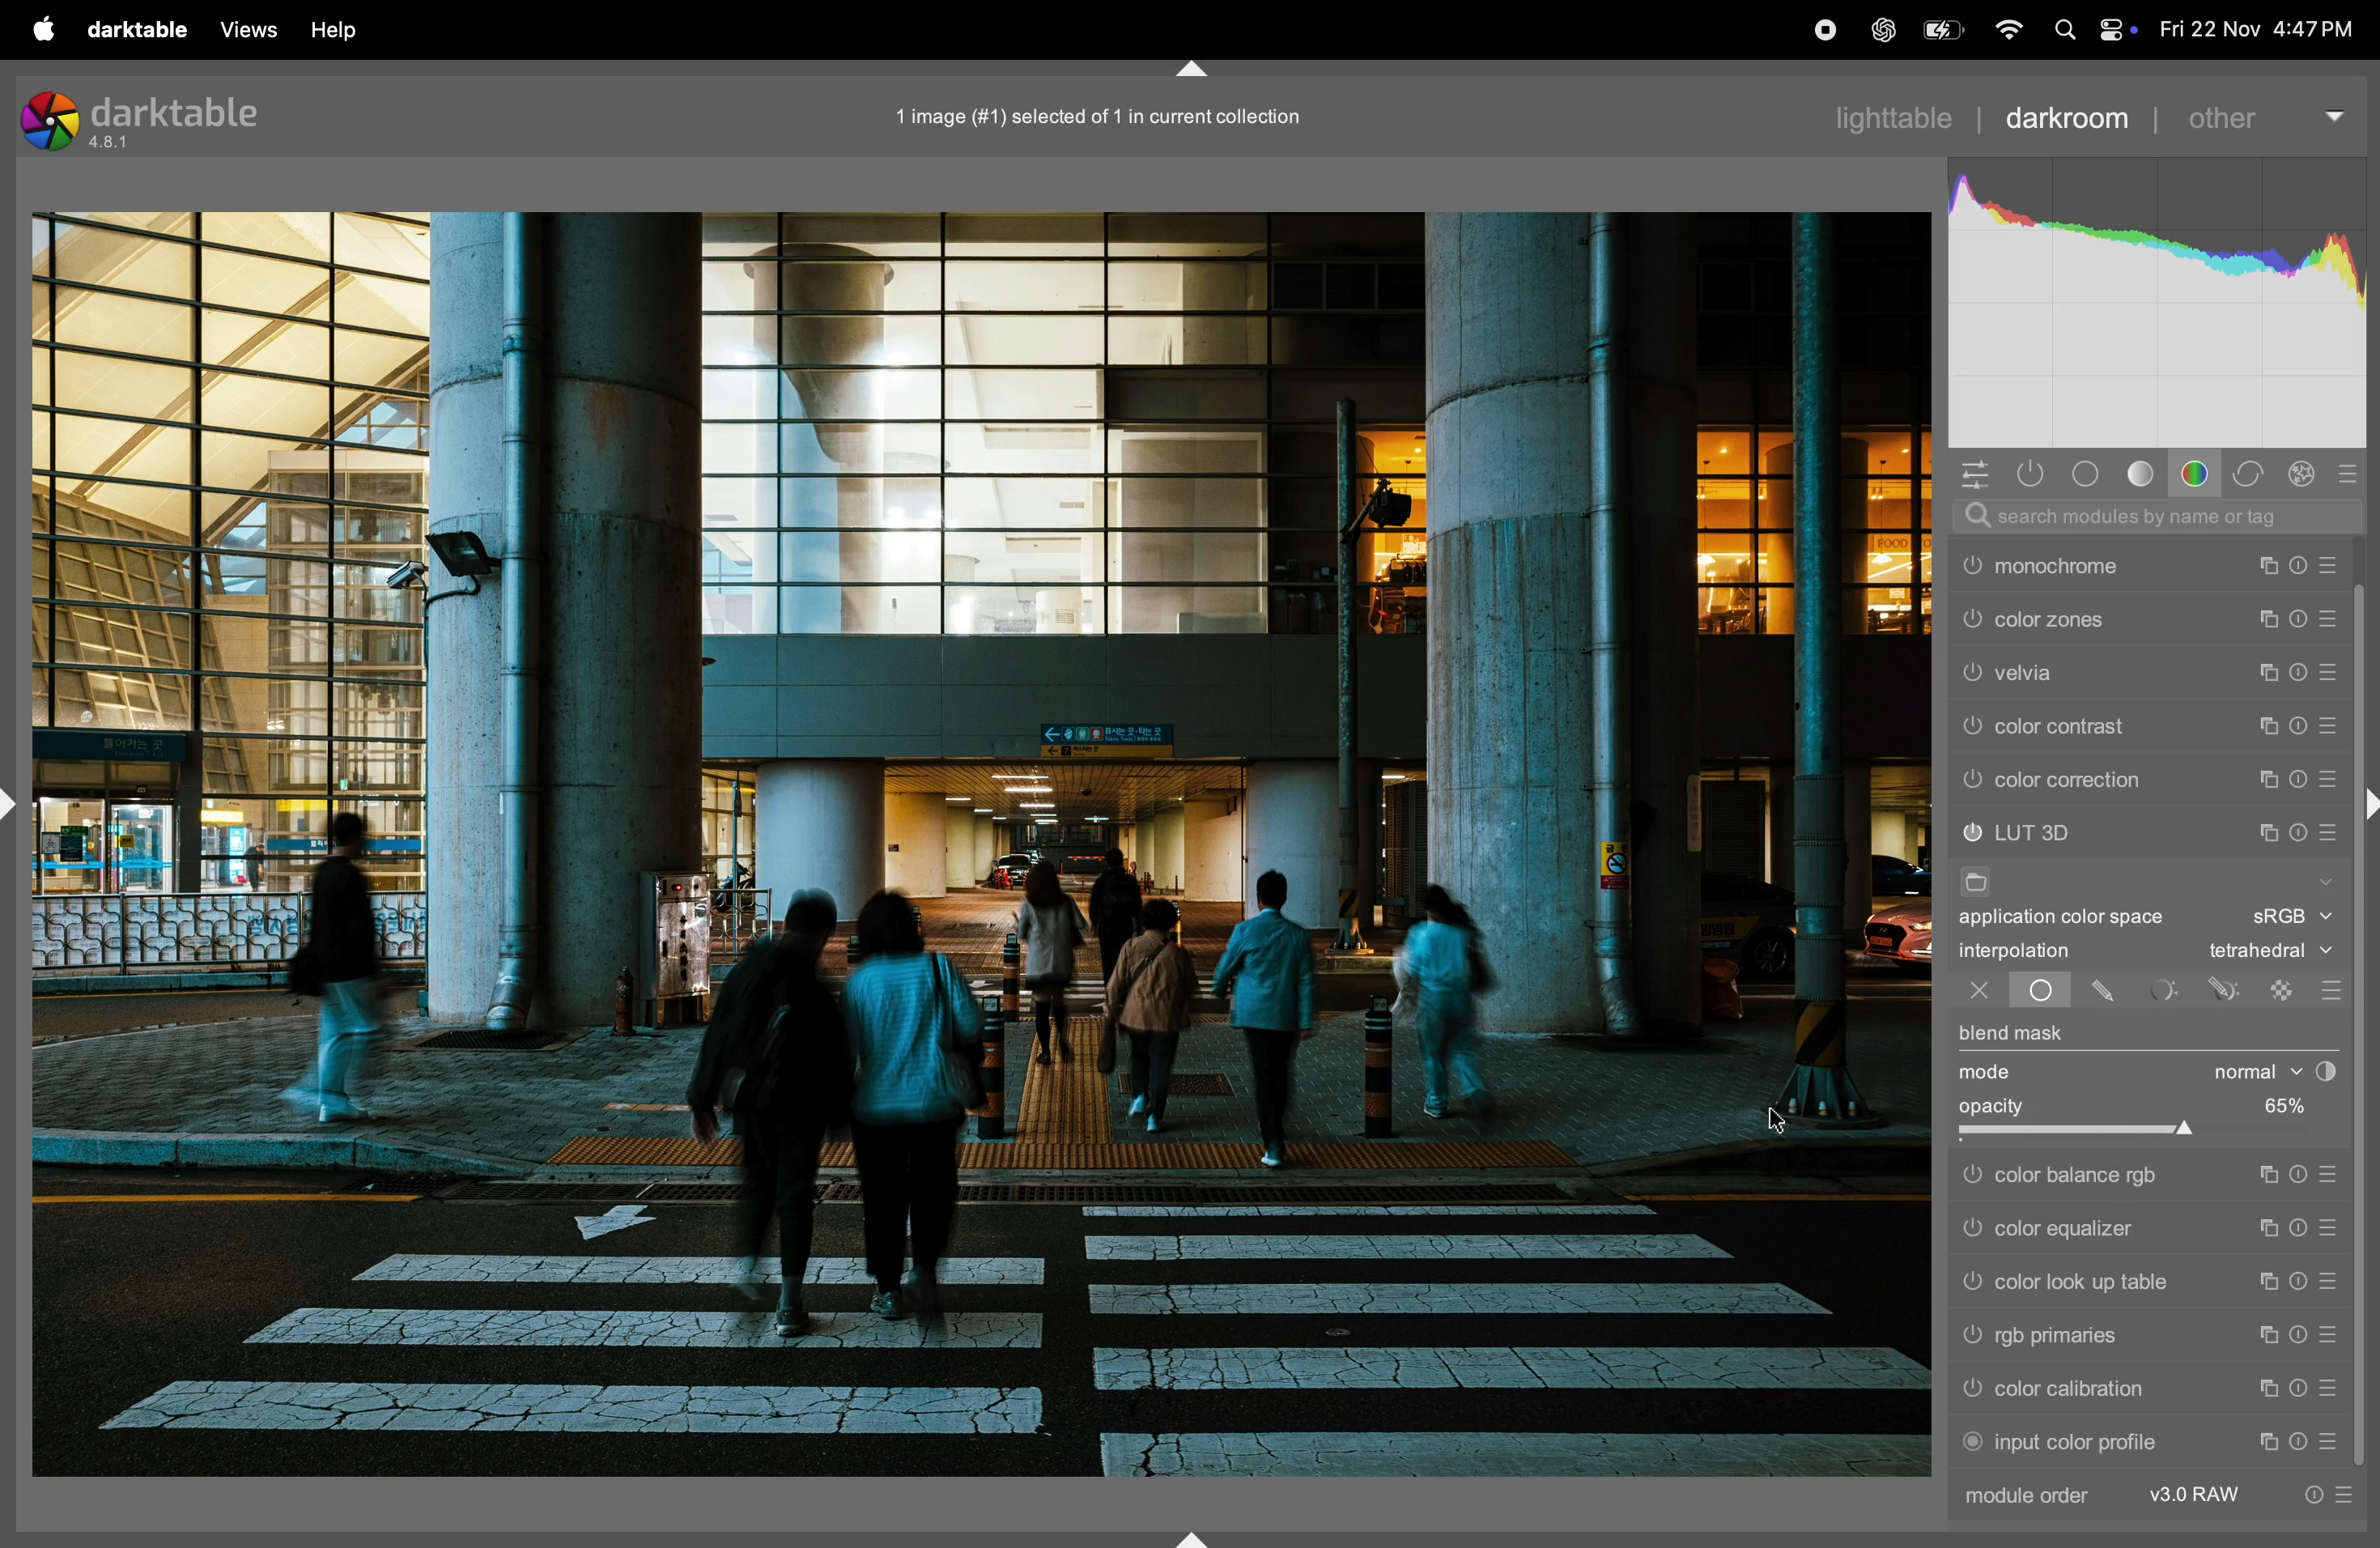 The image size is (2380, 1548). I want to click on blending options, so click(2330, 985).